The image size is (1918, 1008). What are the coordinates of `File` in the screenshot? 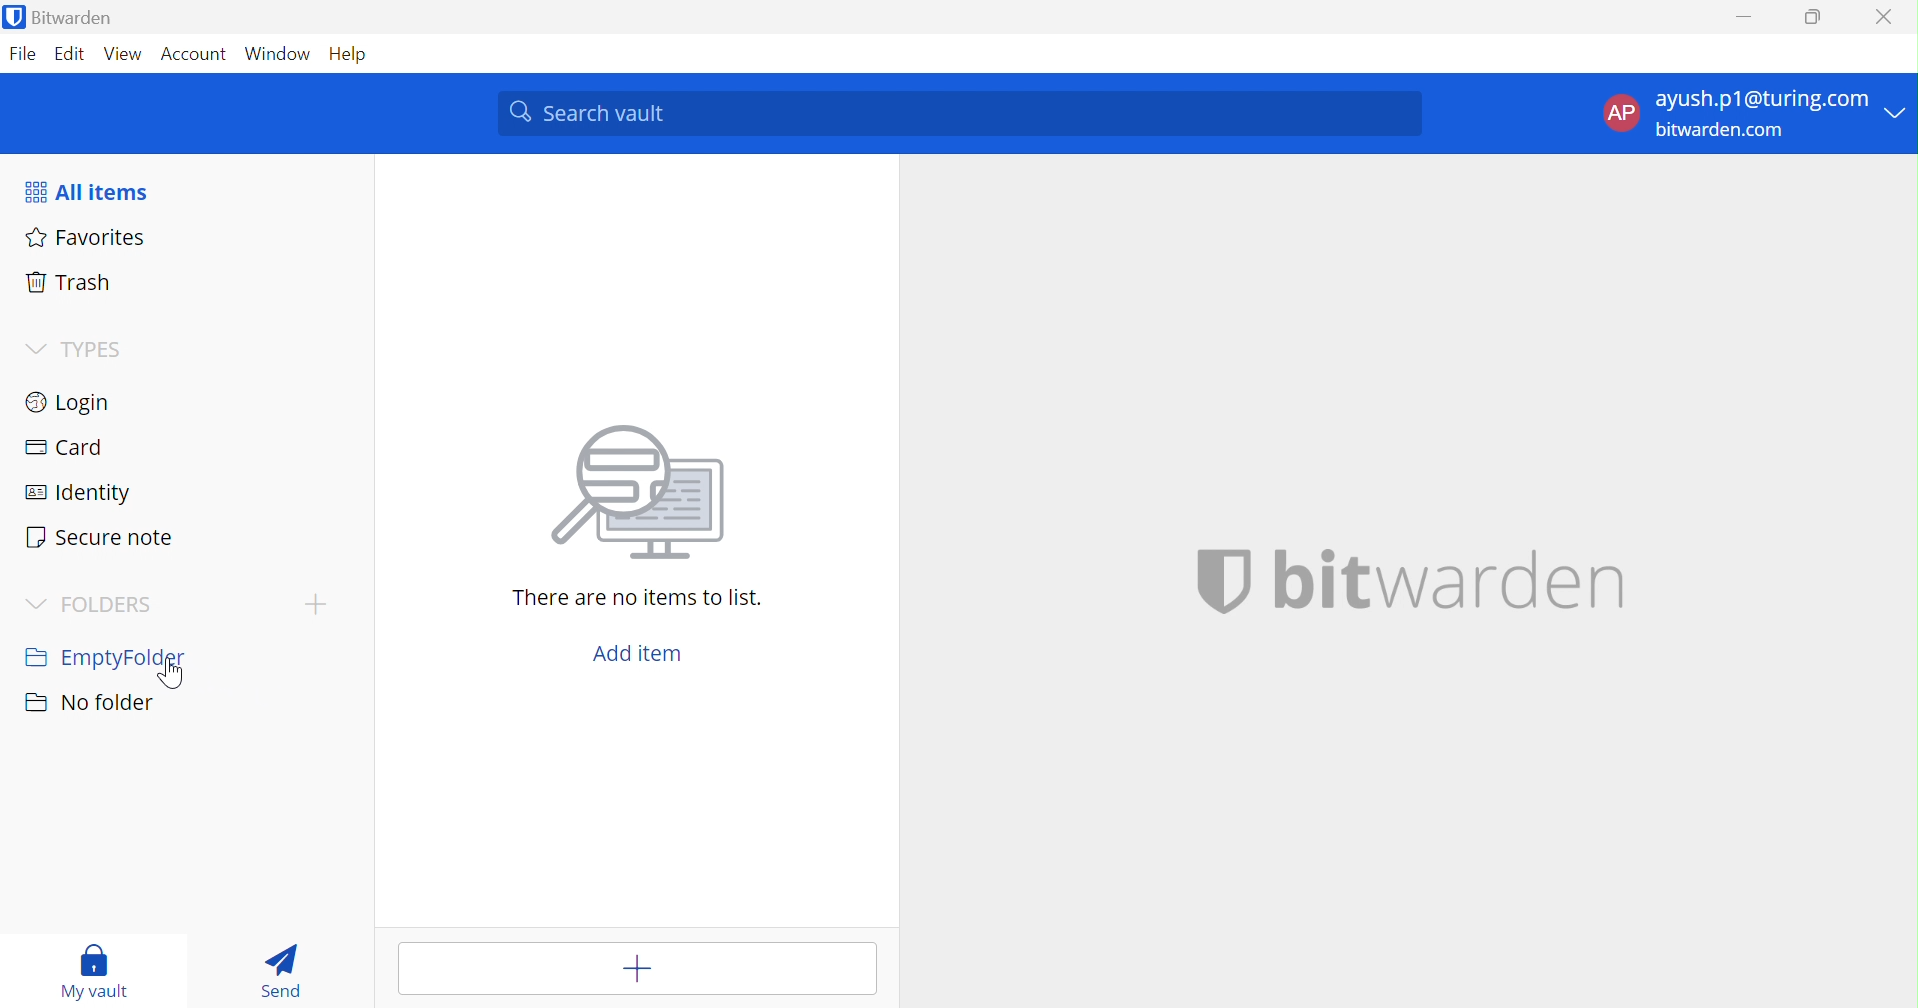 It's located at (22, 55).